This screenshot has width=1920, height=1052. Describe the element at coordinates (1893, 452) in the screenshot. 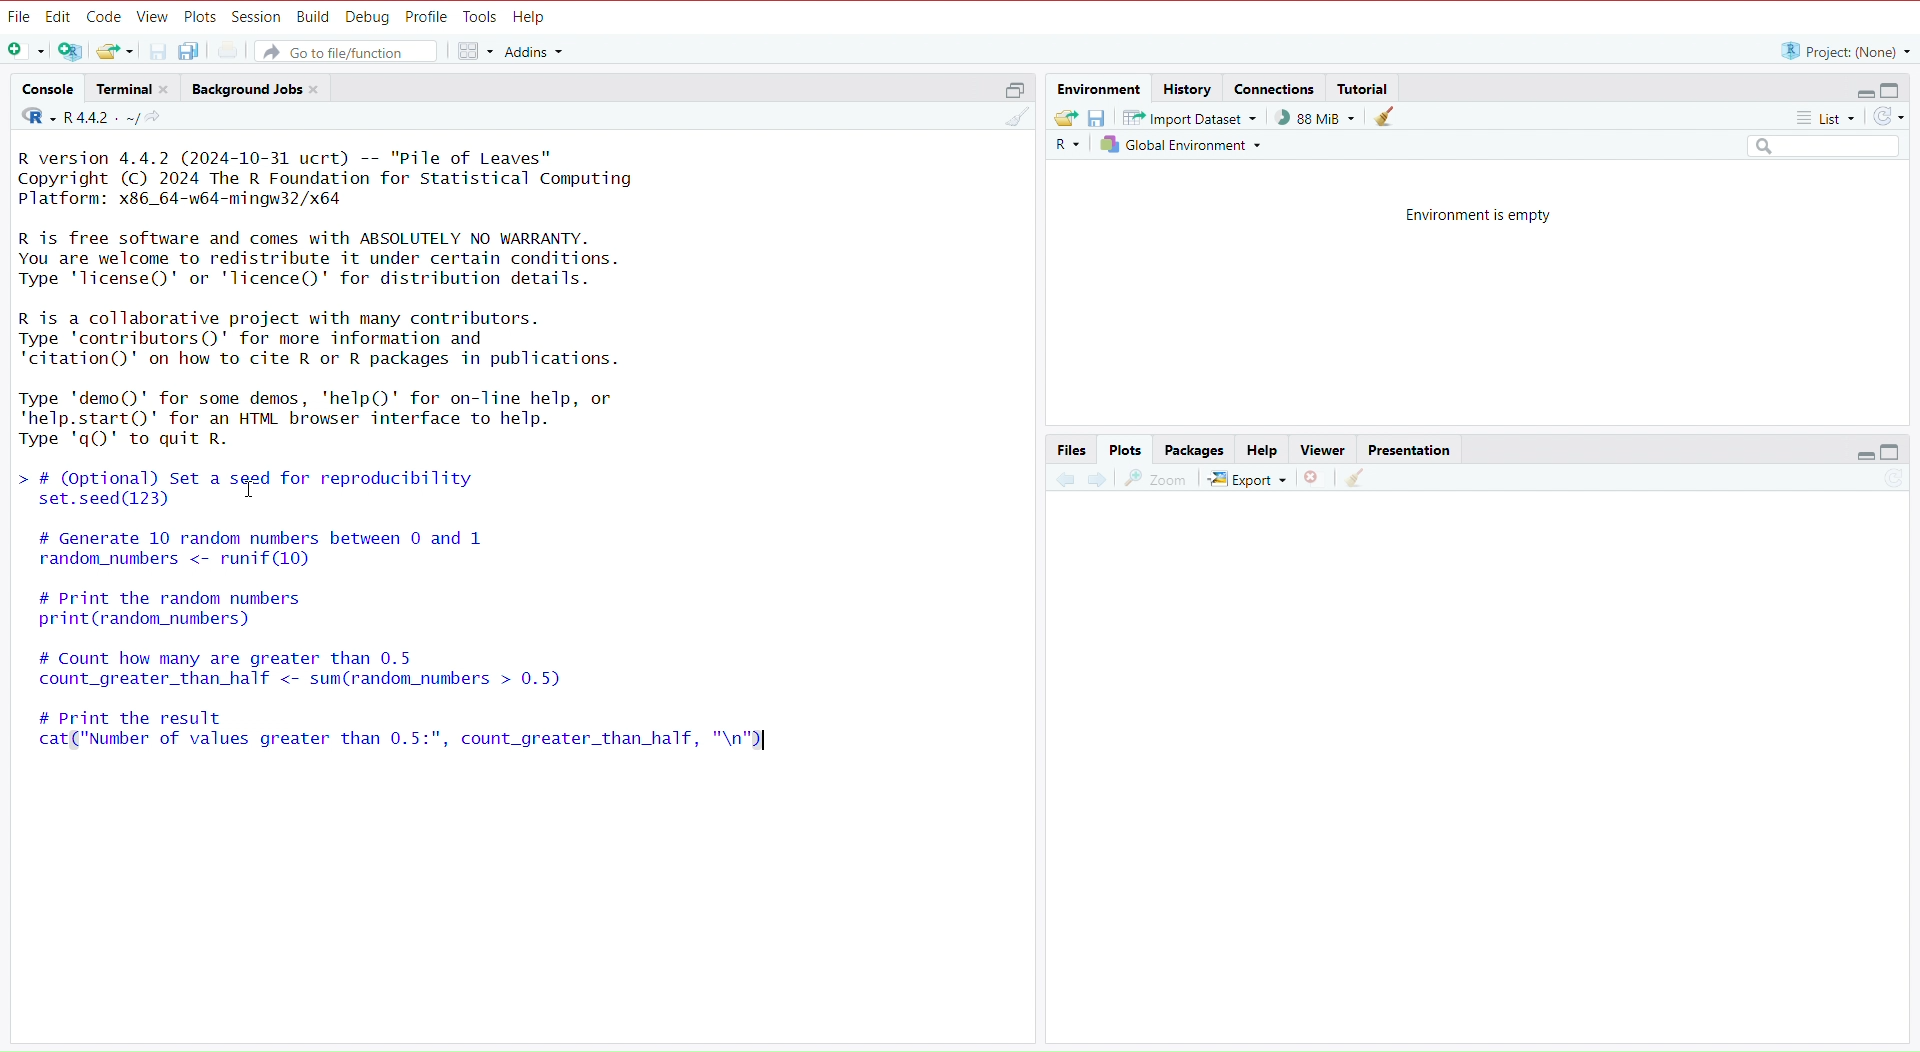

I see `Full Height` at that location.